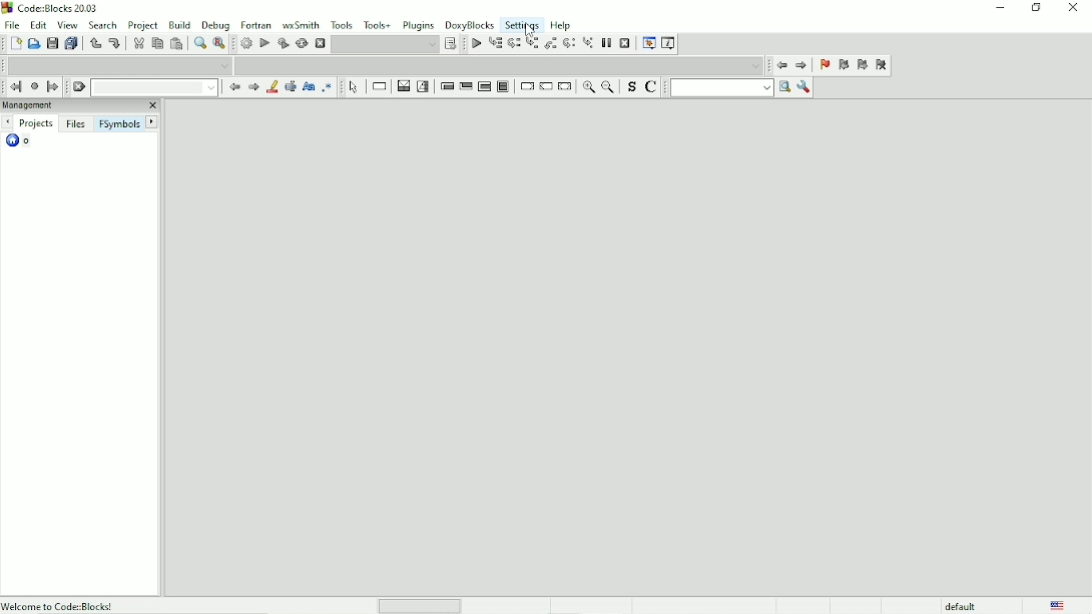  Describe the element at coordinates (71, 8) in the screenshot. I see `Title` at that location.